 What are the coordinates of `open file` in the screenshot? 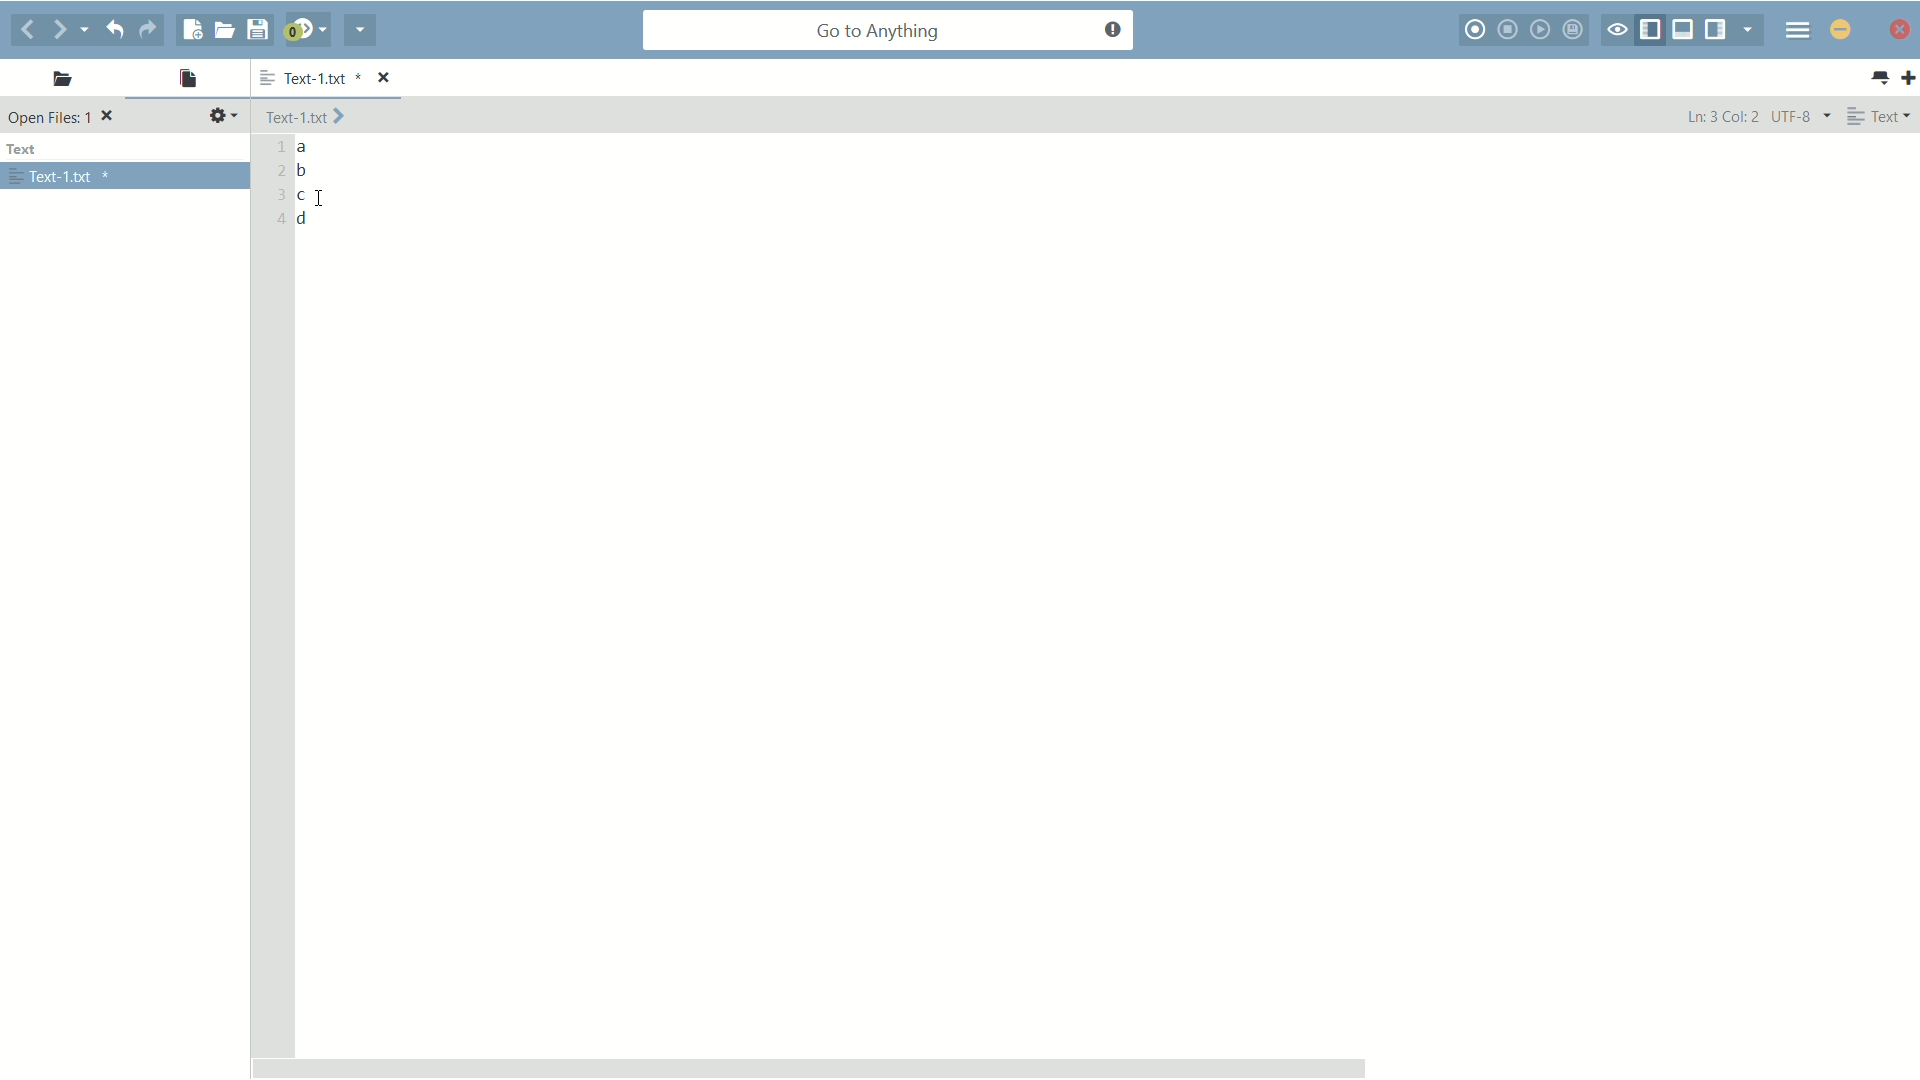 It's located at (224, 29).